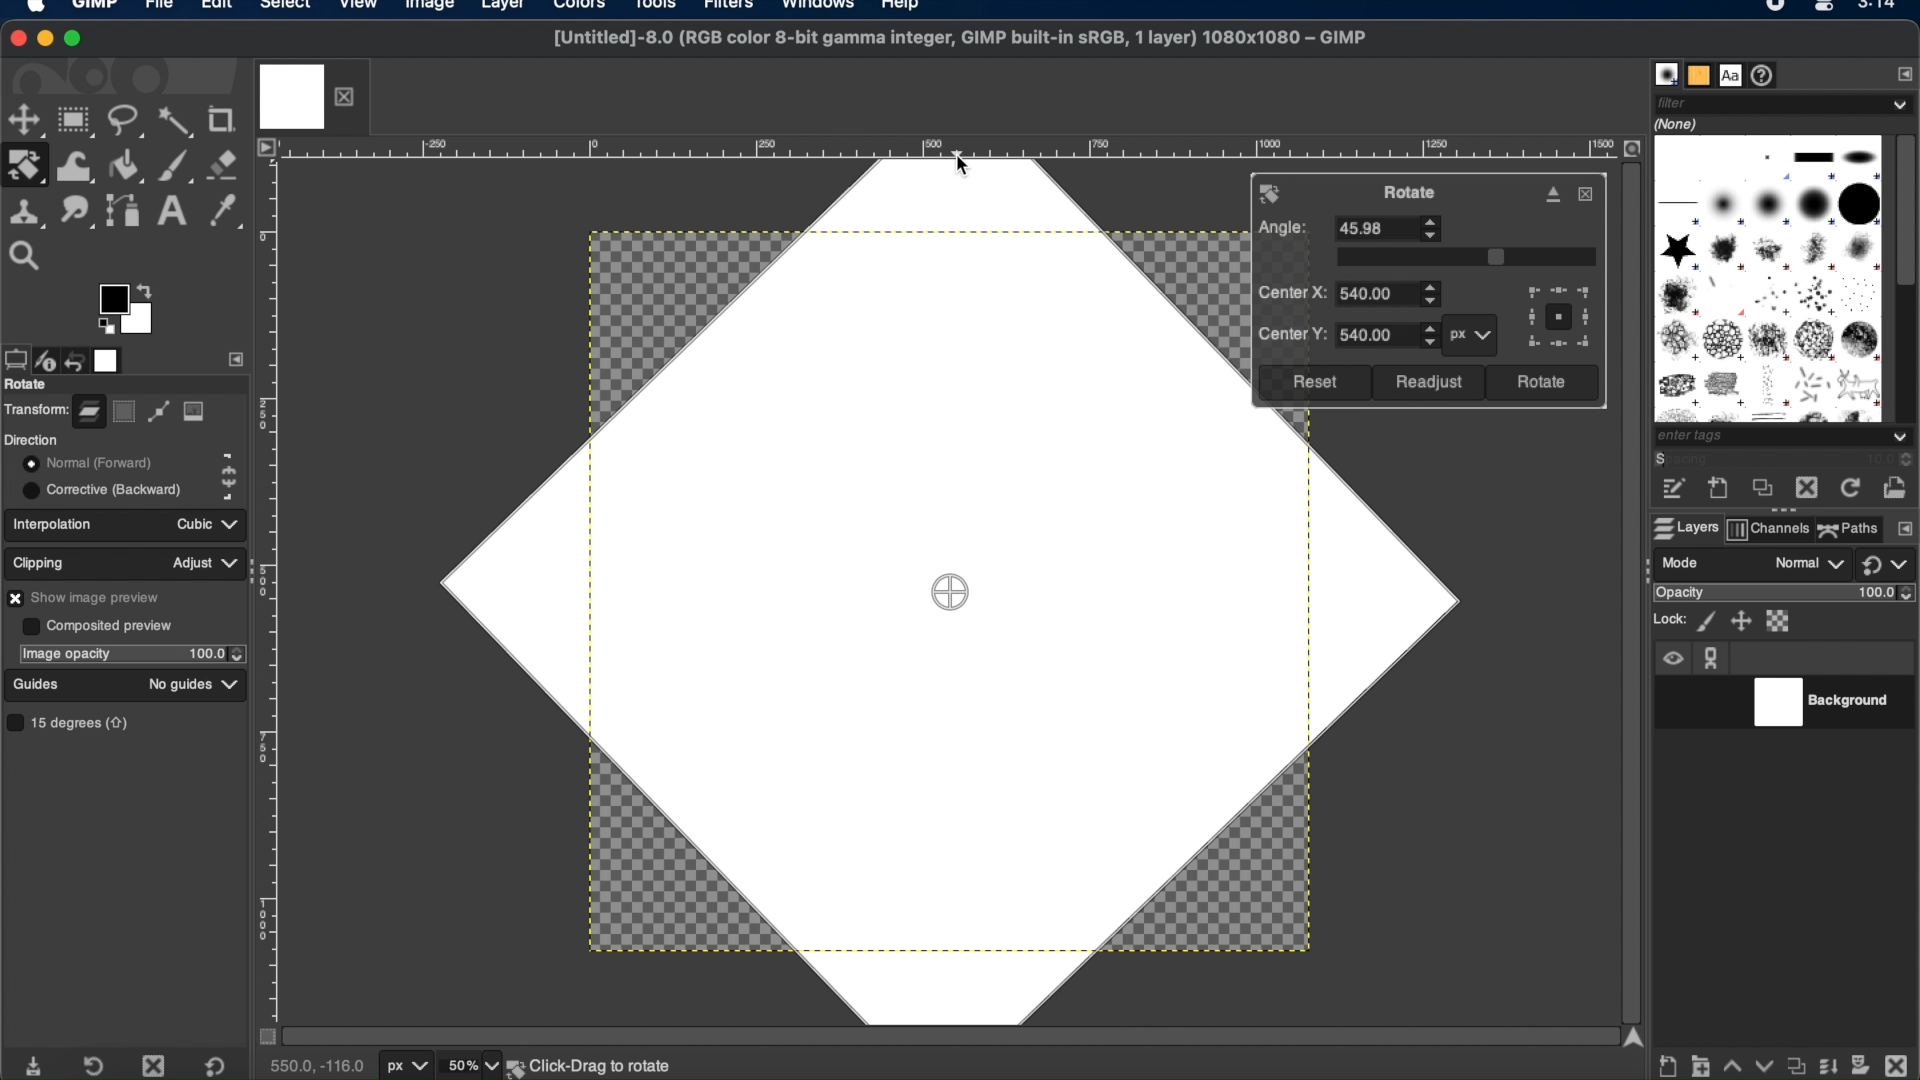  I want to click on paths tool, so click(123, 208).